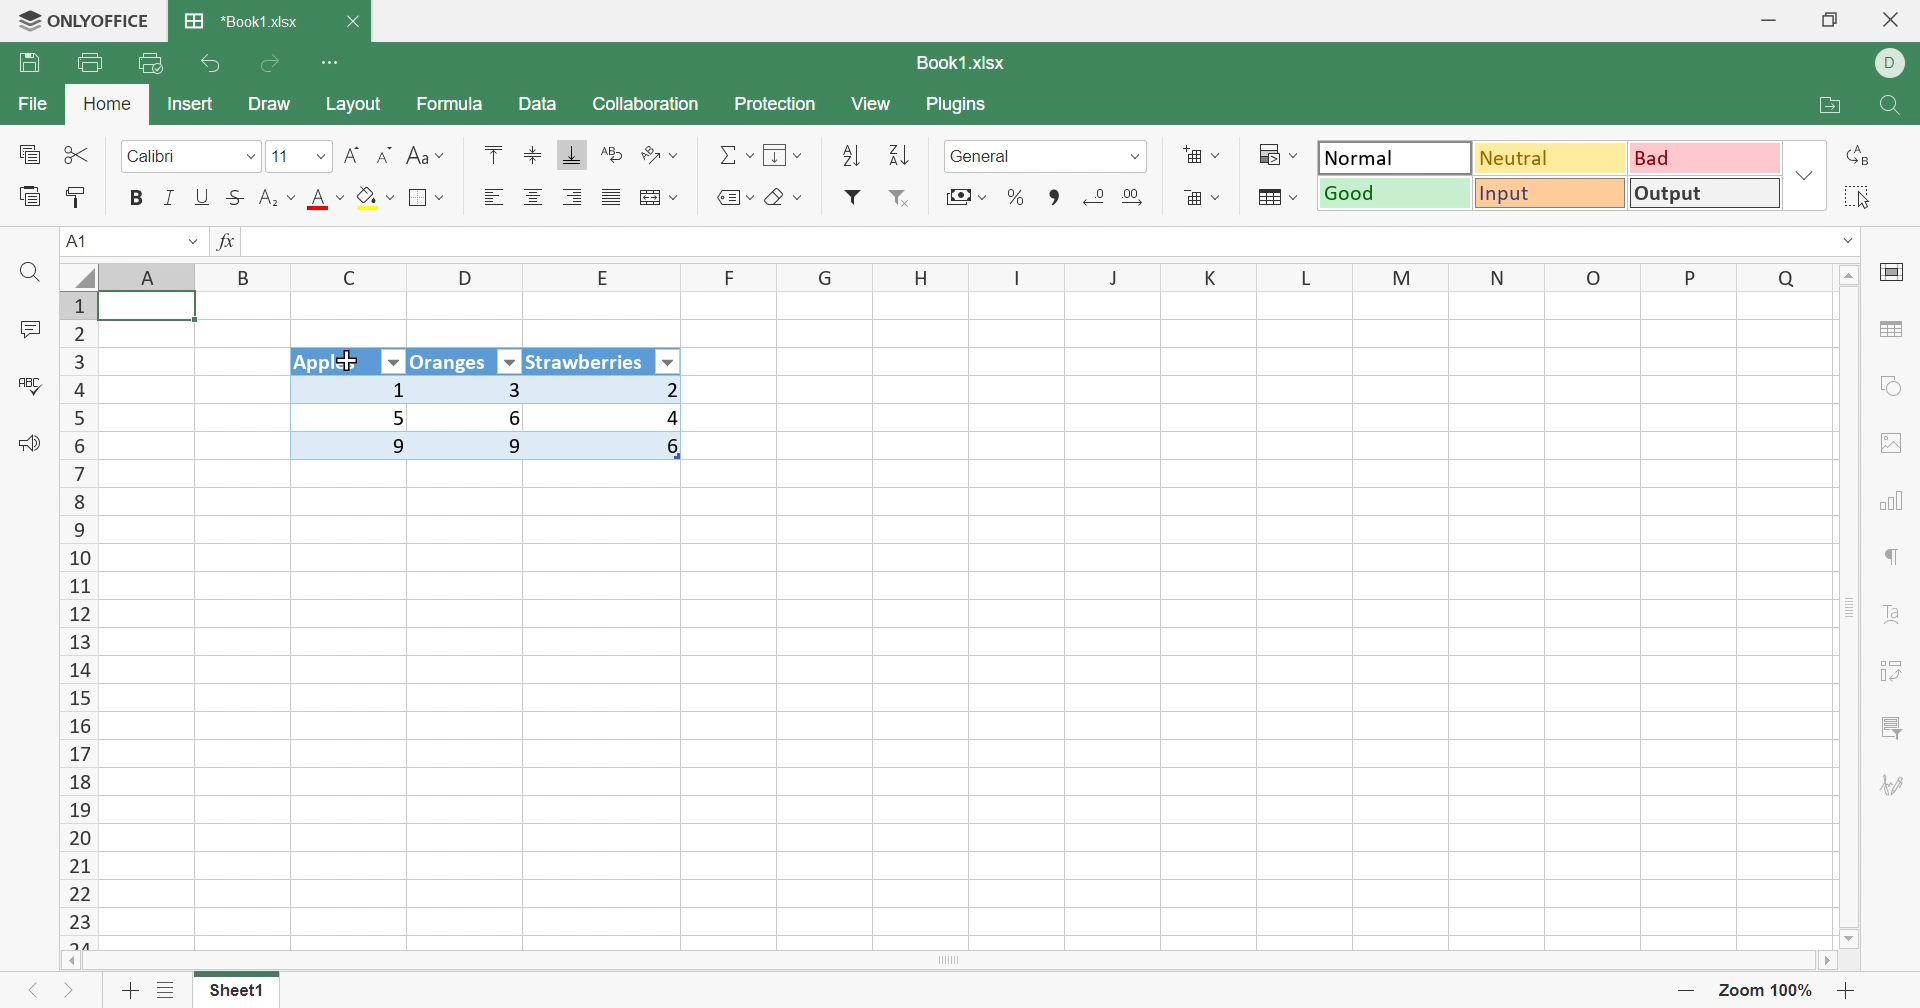 The height and width of the screenshot is (1008, 1920). I want to click on slicer settings, so click(1892, 723).